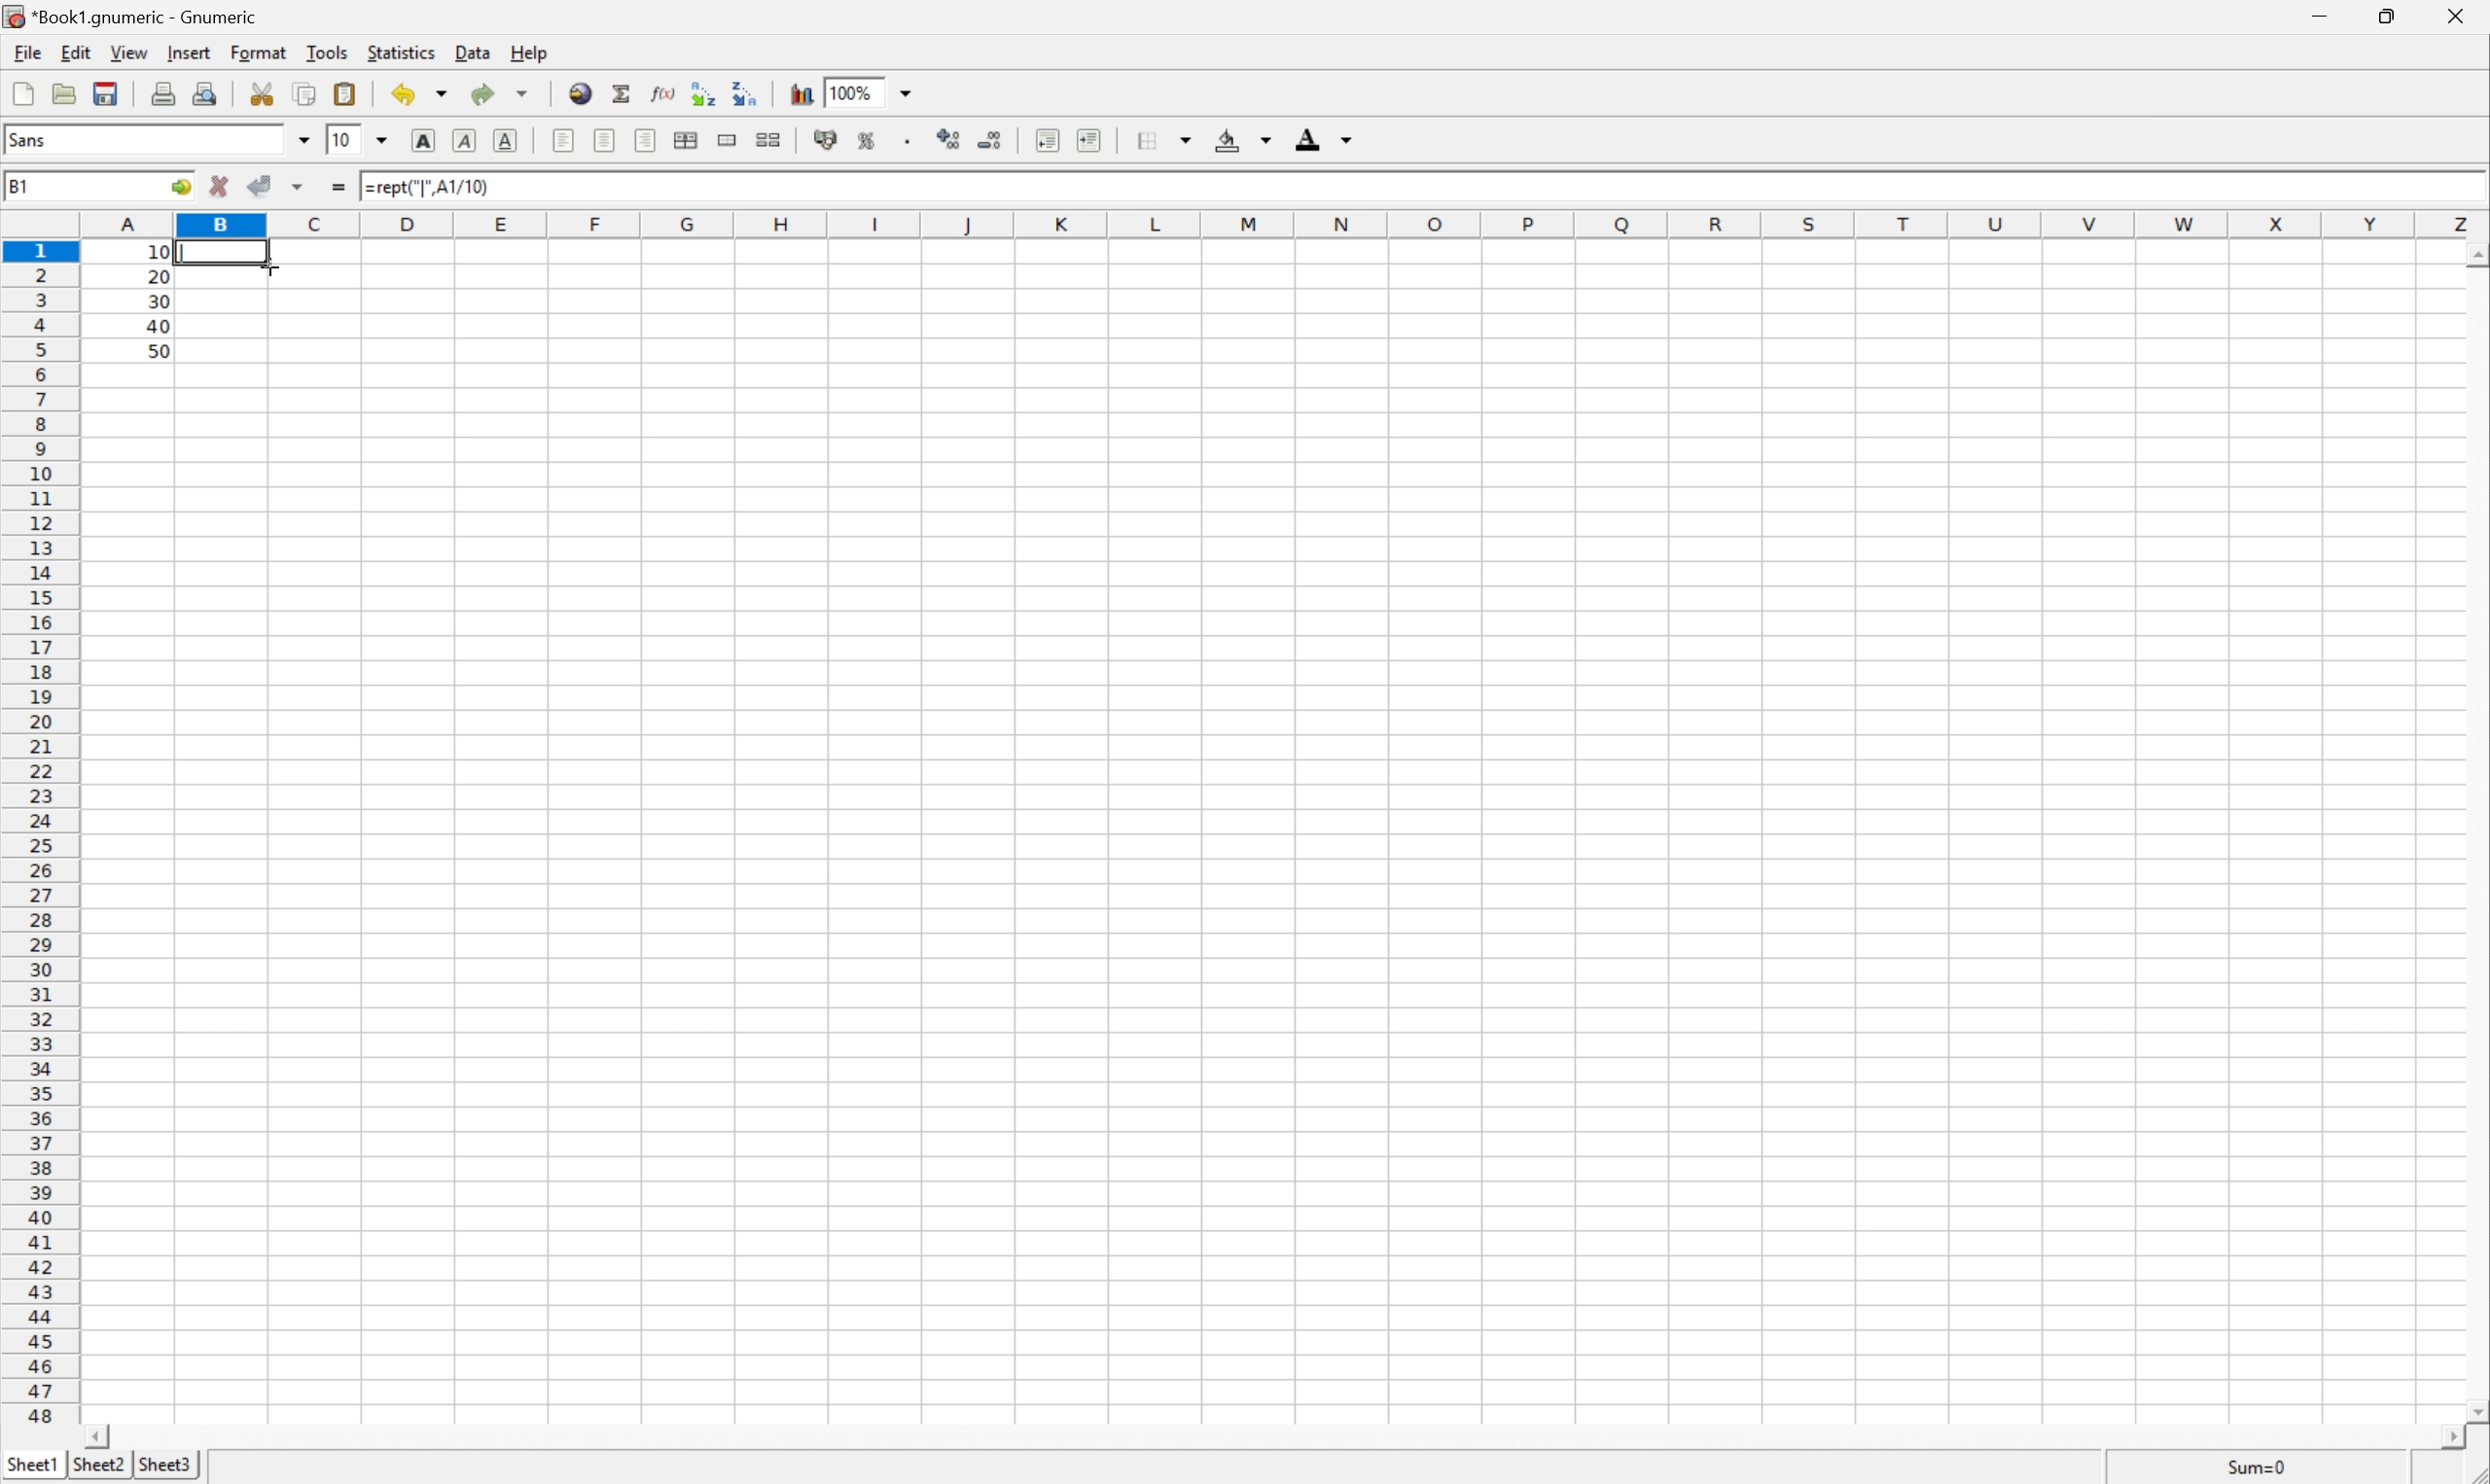  I want to click on Set the format of the selected cells to include a thousands separator, so click(901, 142).